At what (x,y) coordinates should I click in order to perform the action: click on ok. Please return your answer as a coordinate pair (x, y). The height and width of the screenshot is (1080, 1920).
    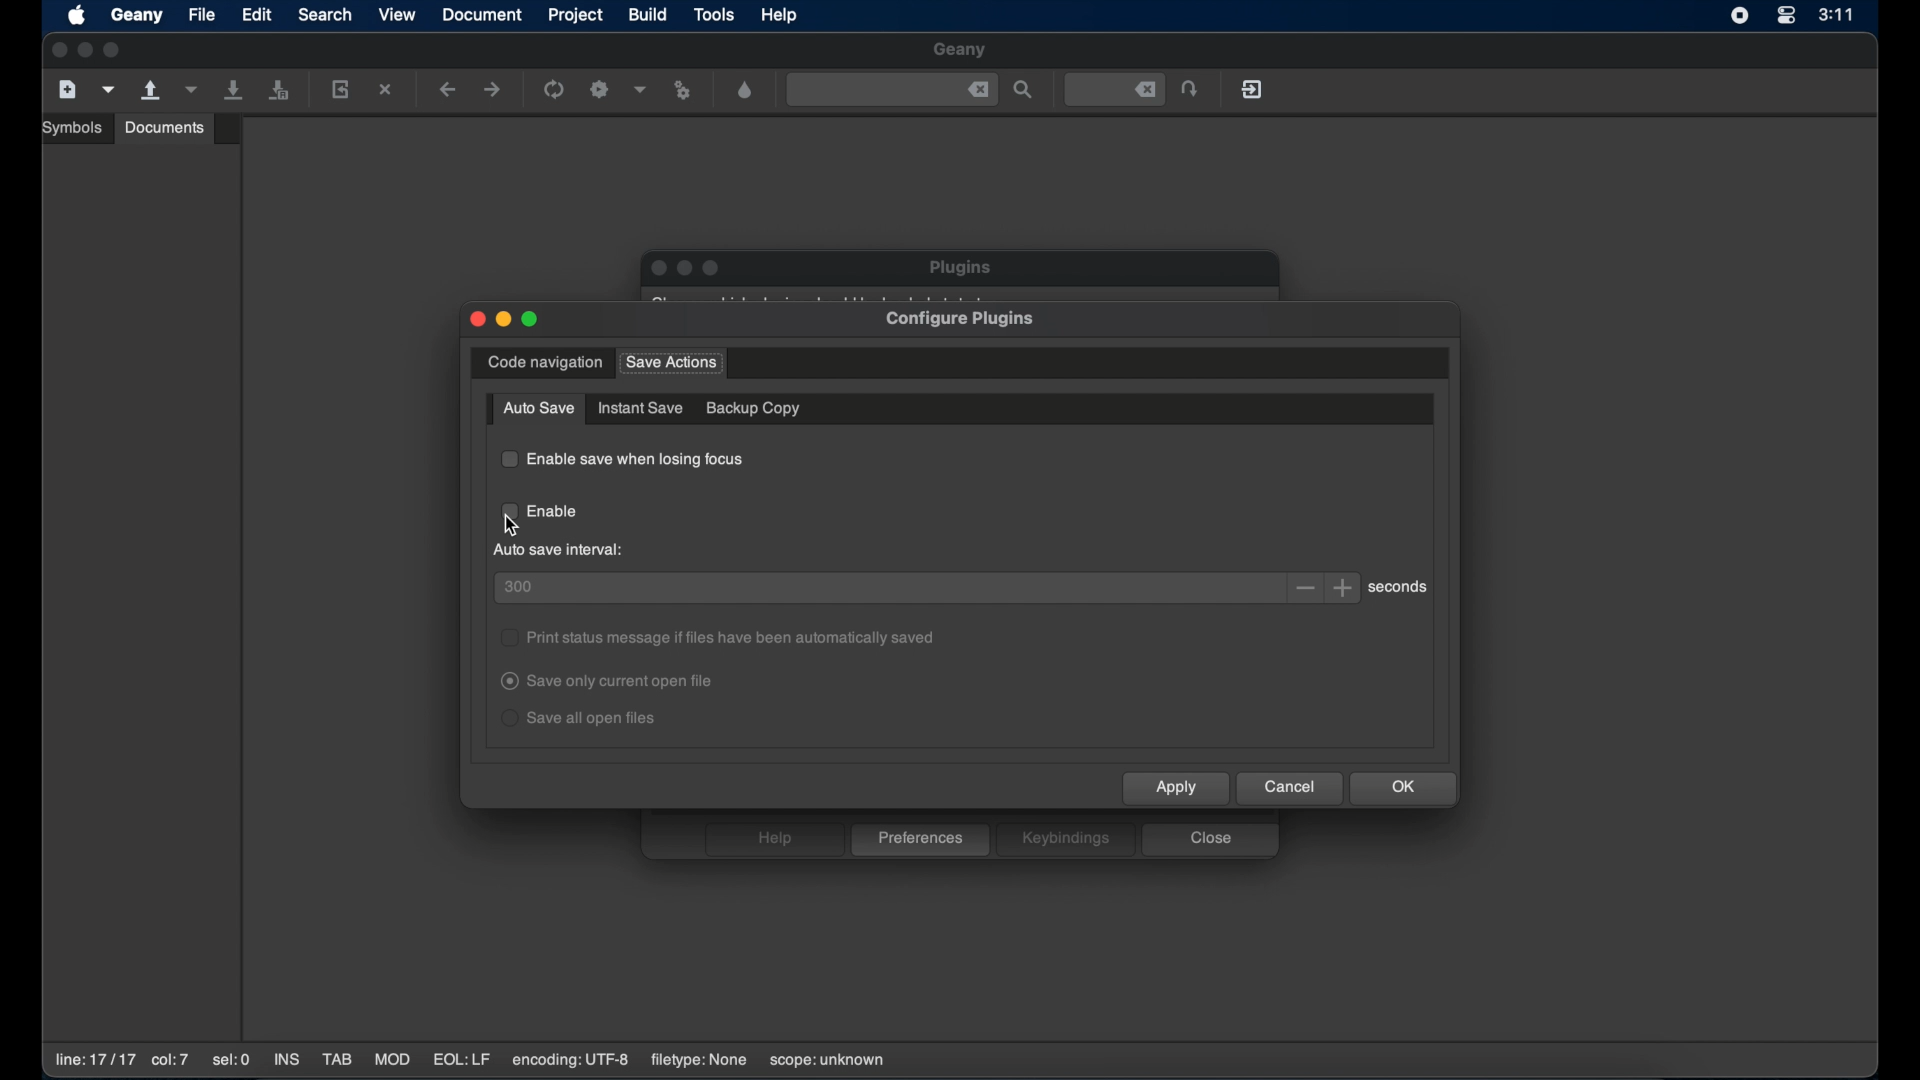
    Looking at the image, I should click on (1405, 788).